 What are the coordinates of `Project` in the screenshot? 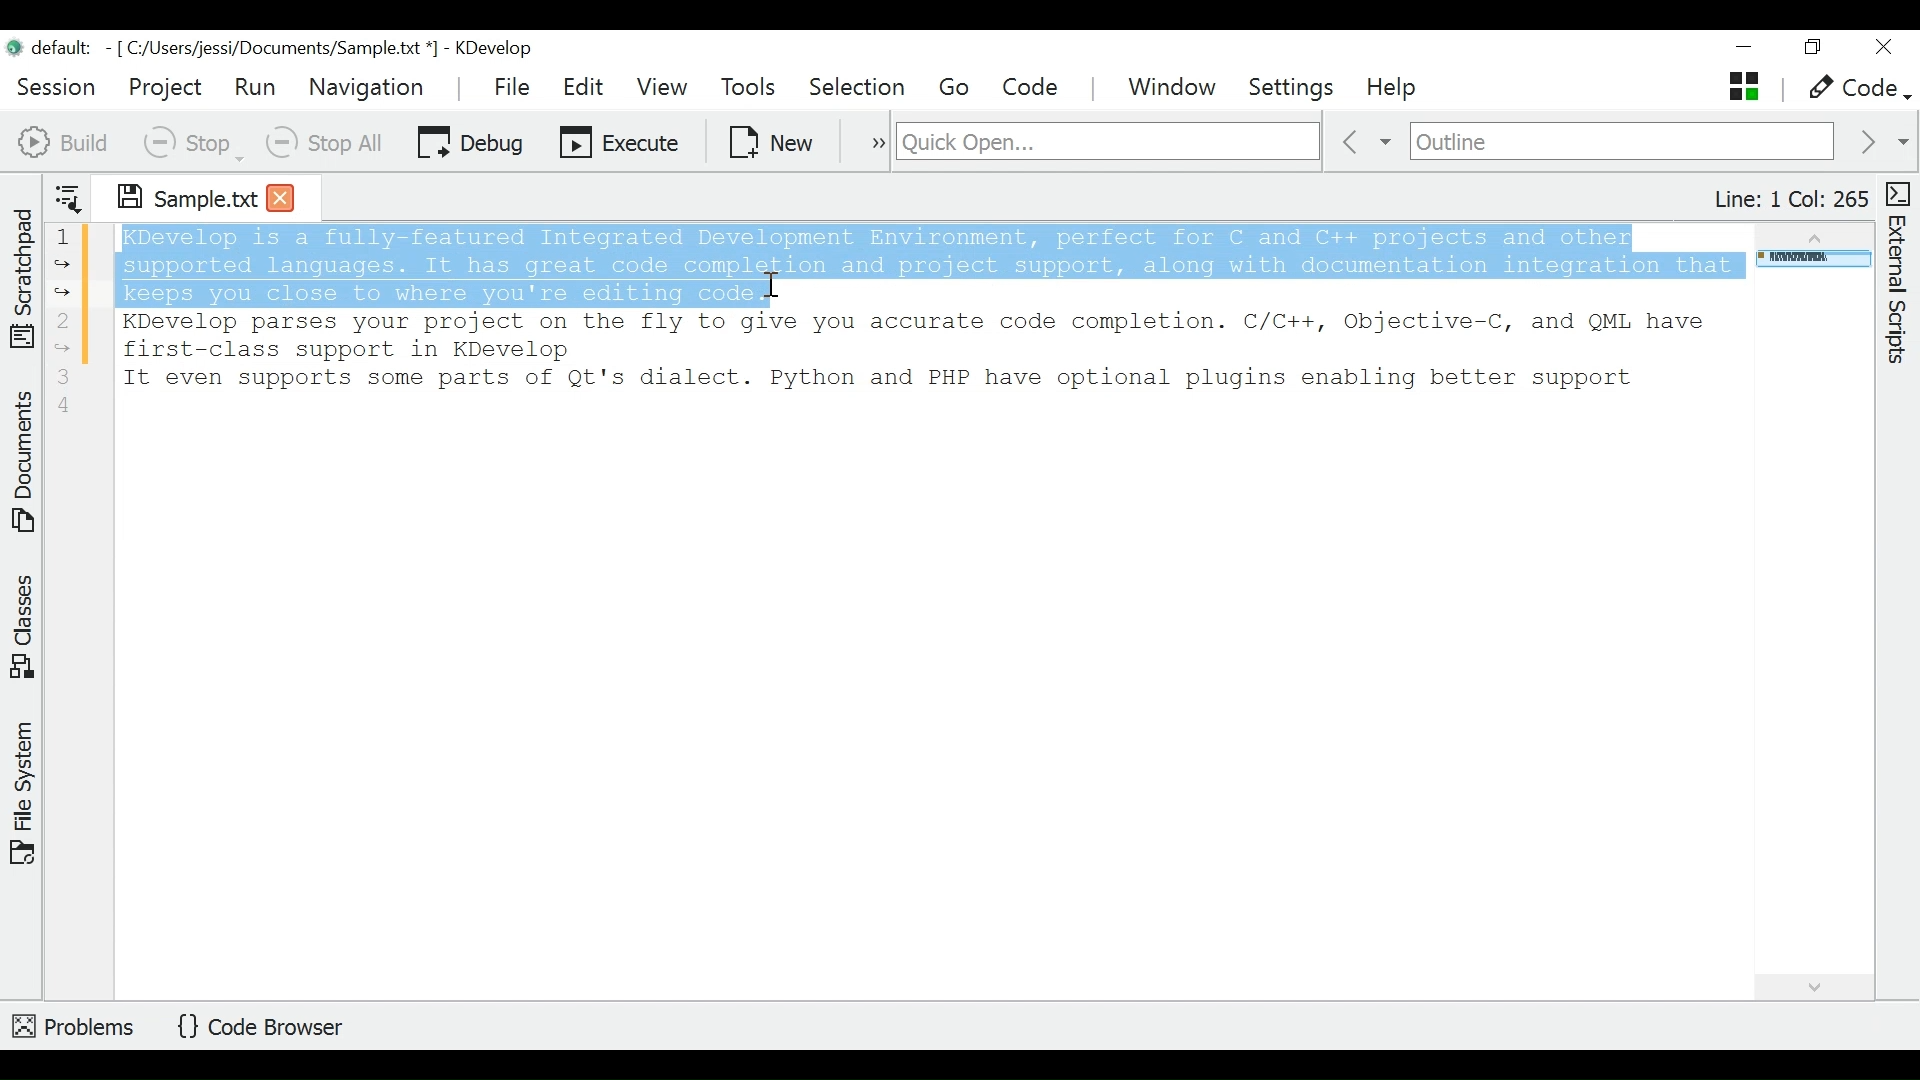 It's located at (164, 87).